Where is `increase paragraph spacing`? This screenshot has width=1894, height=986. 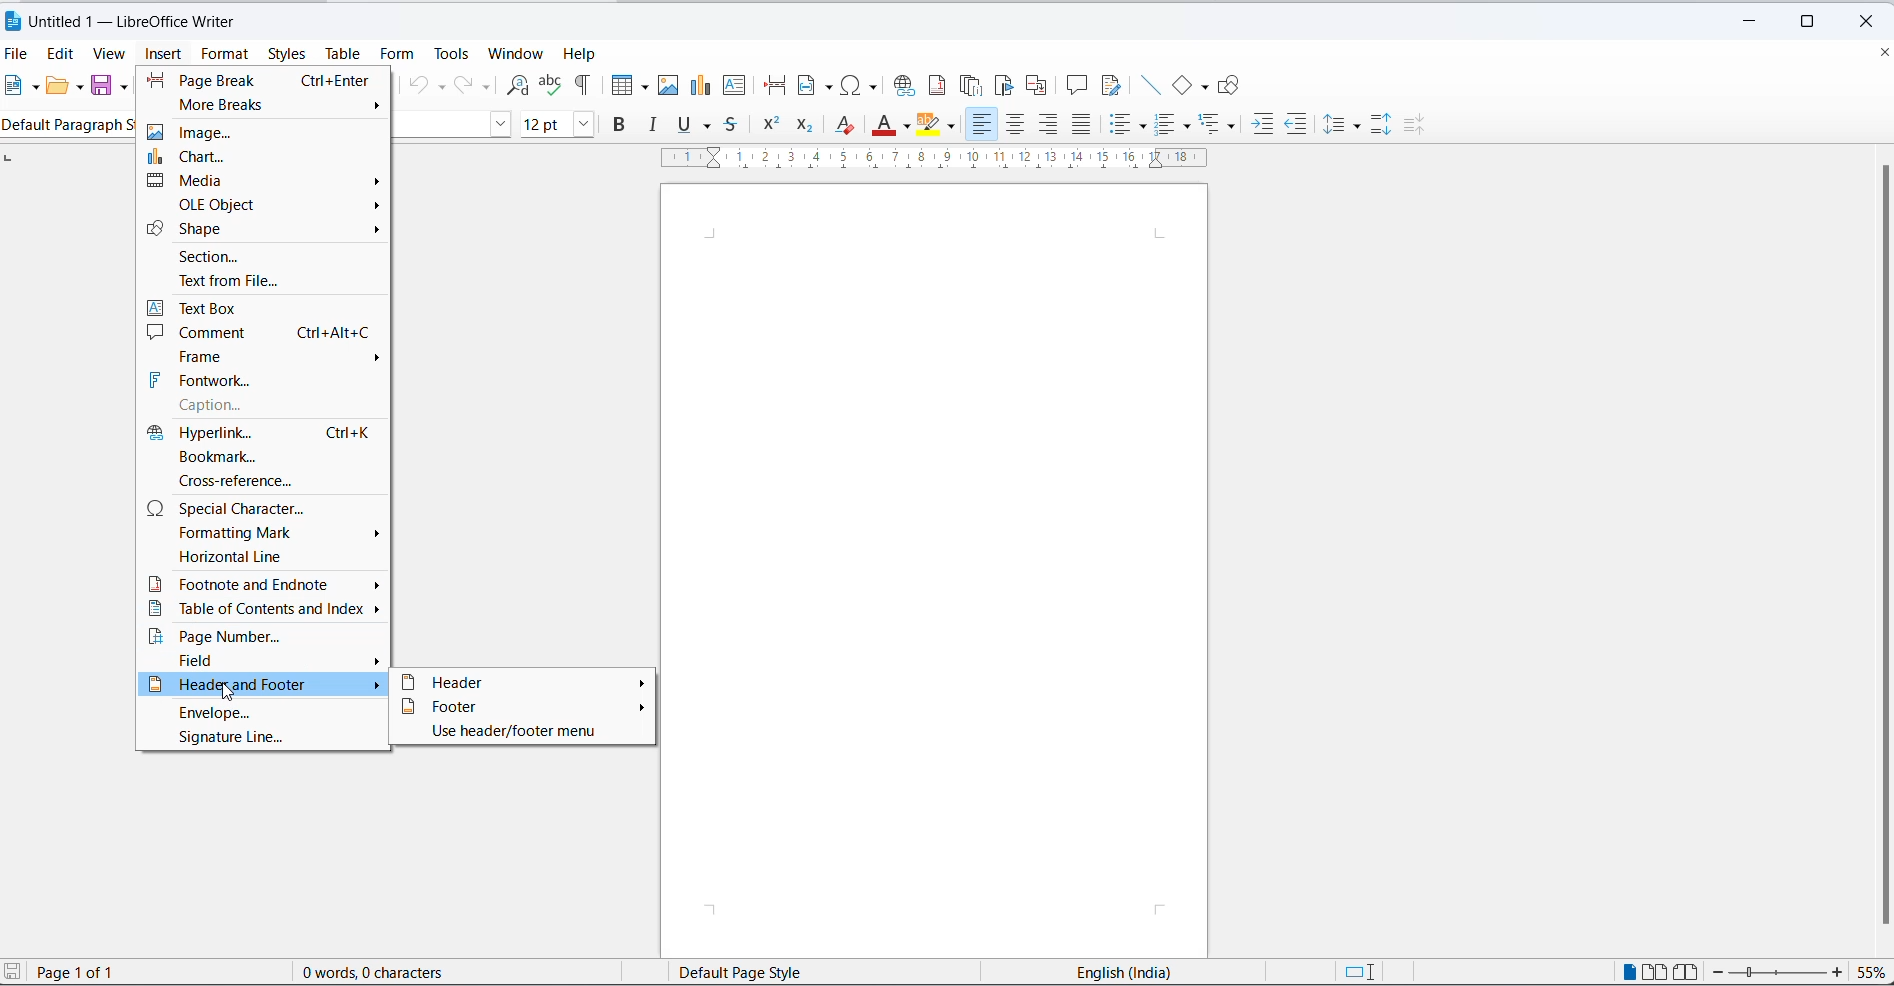
increase paragraph spacing is located at coordinates (1383, 126).